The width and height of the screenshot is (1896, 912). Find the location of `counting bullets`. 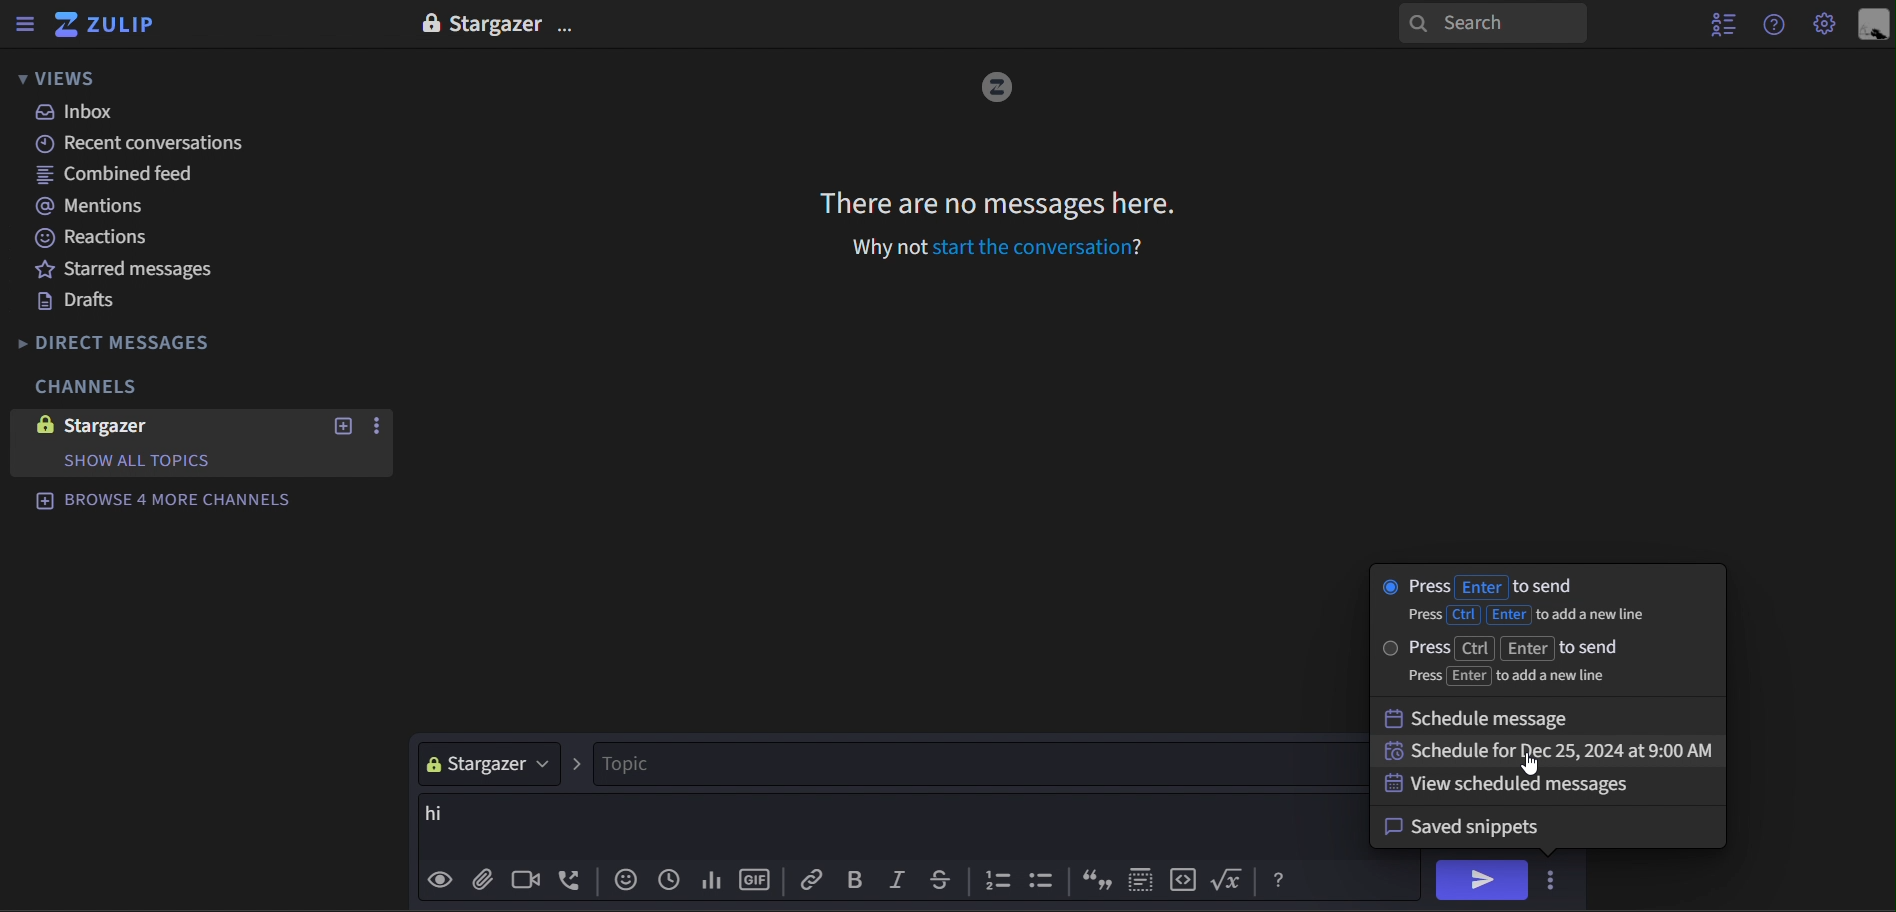

counting bullets is located at coordinates (997, 881).